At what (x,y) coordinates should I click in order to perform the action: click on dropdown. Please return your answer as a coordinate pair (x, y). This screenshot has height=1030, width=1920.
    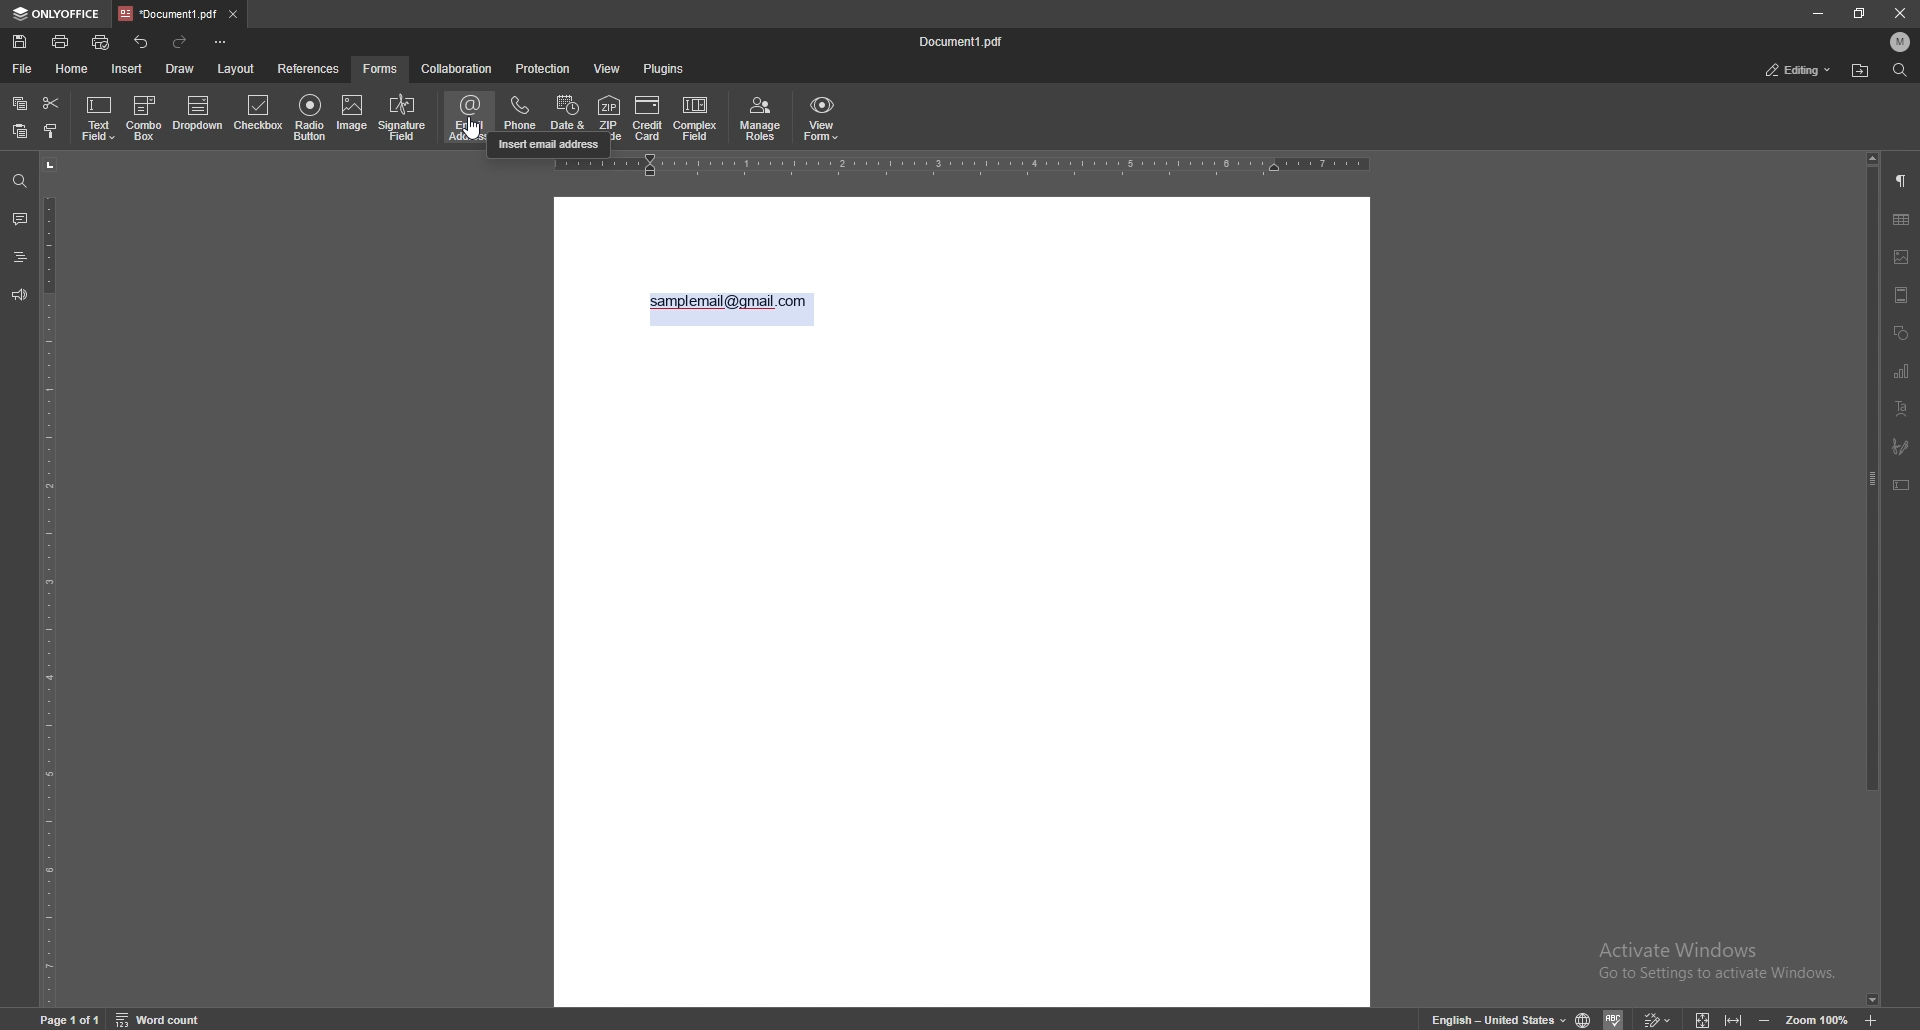
    Looking at the image, I should click on (198, 115).